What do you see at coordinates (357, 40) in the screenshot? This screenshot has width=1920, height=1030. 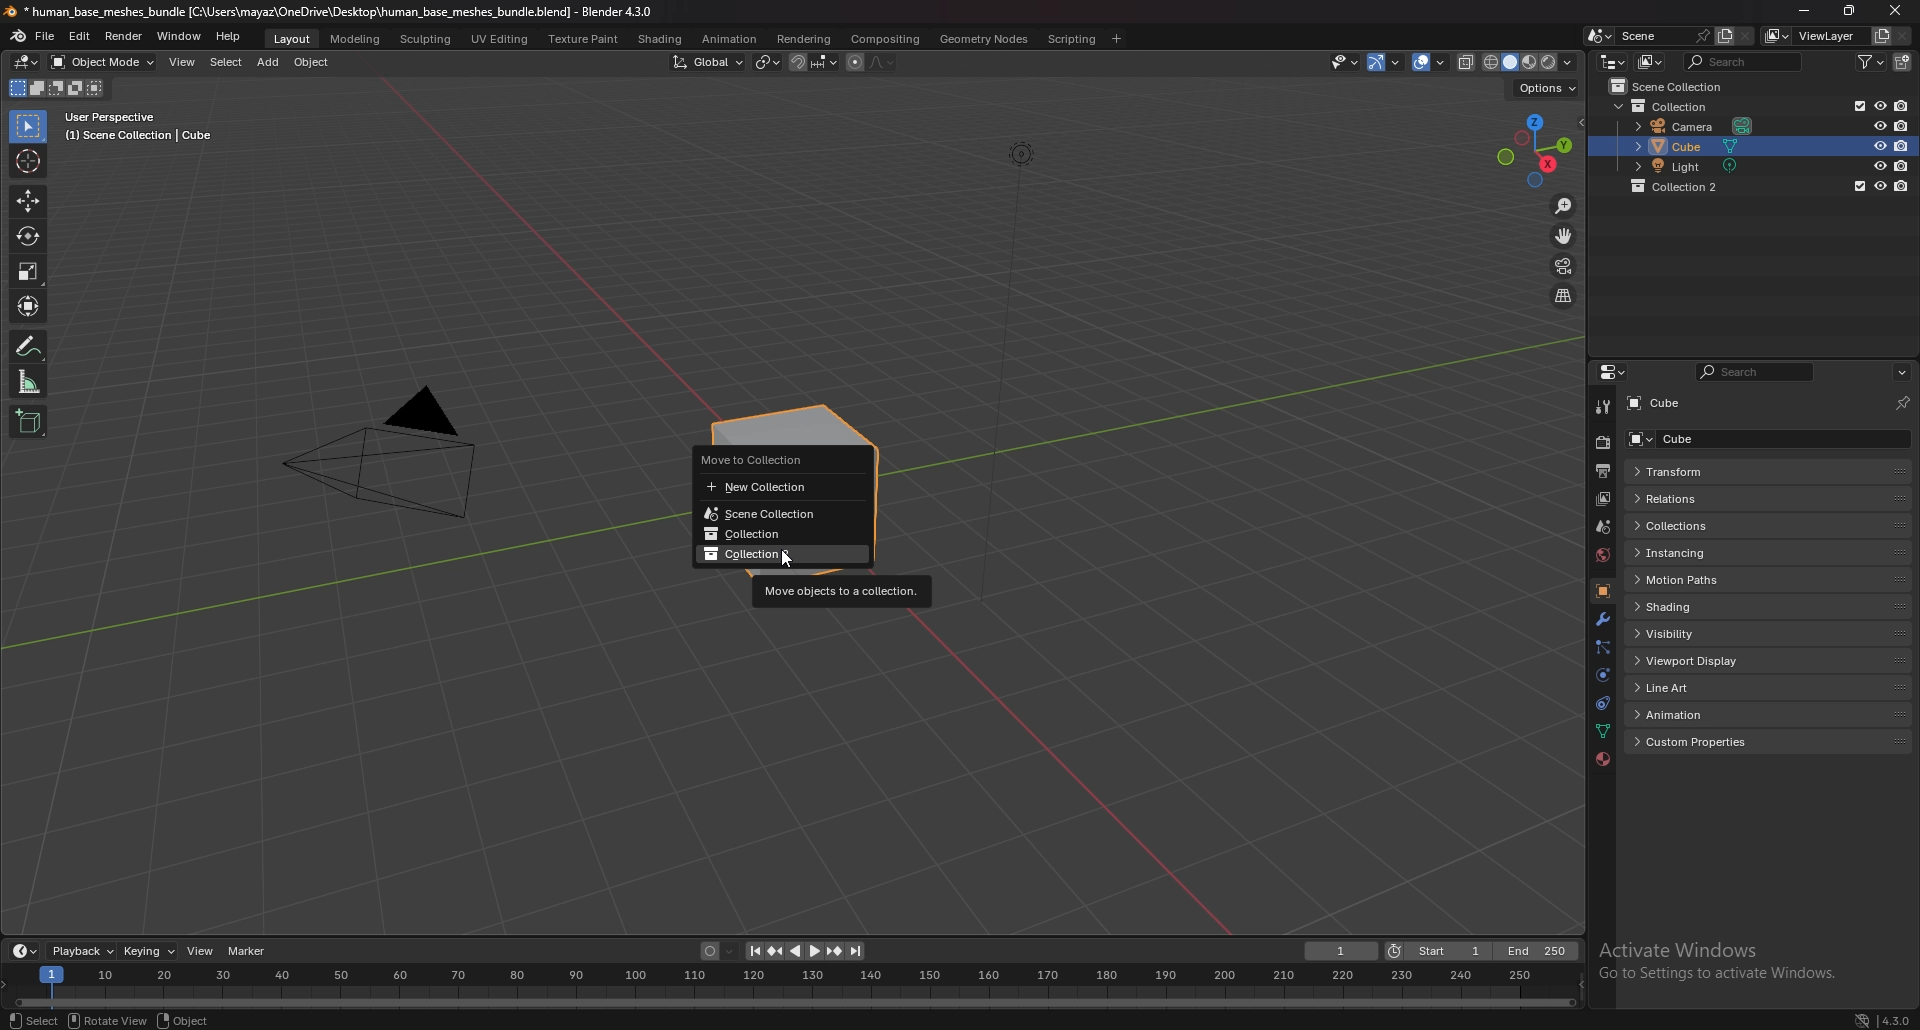 I see `modeling` at bounding box center [357, 40].